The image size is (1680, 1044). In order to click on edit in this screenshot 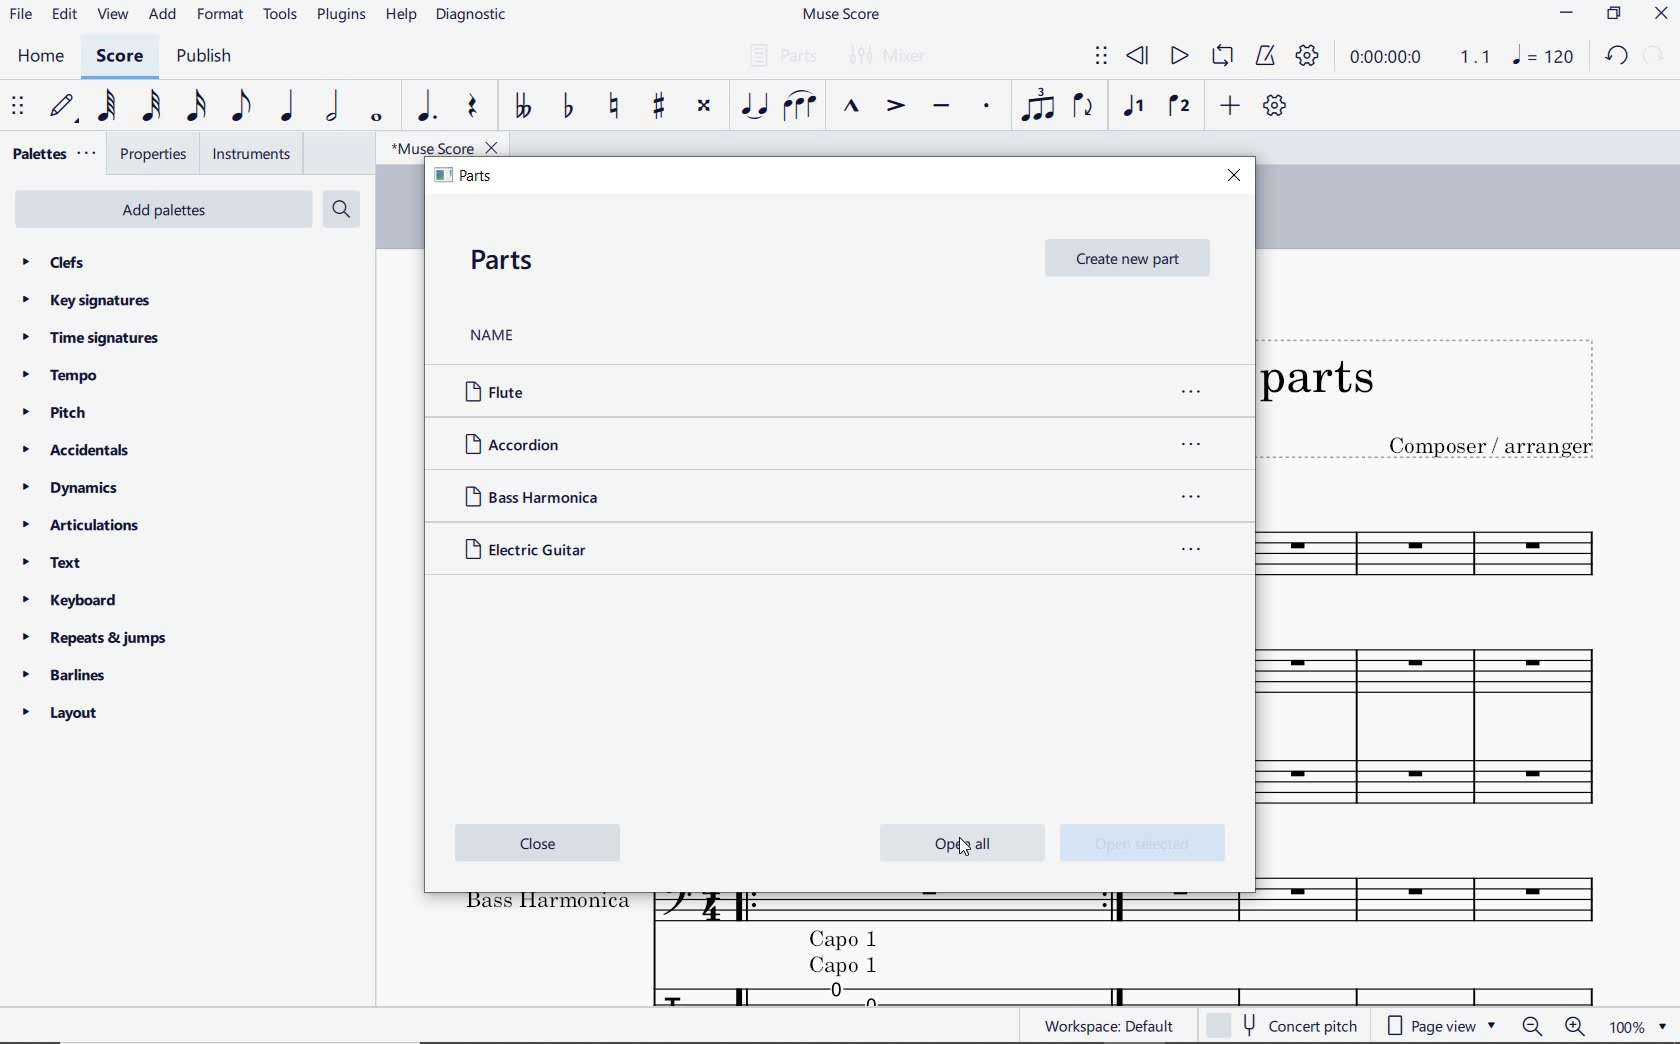, I will do `click(65, 16)`.